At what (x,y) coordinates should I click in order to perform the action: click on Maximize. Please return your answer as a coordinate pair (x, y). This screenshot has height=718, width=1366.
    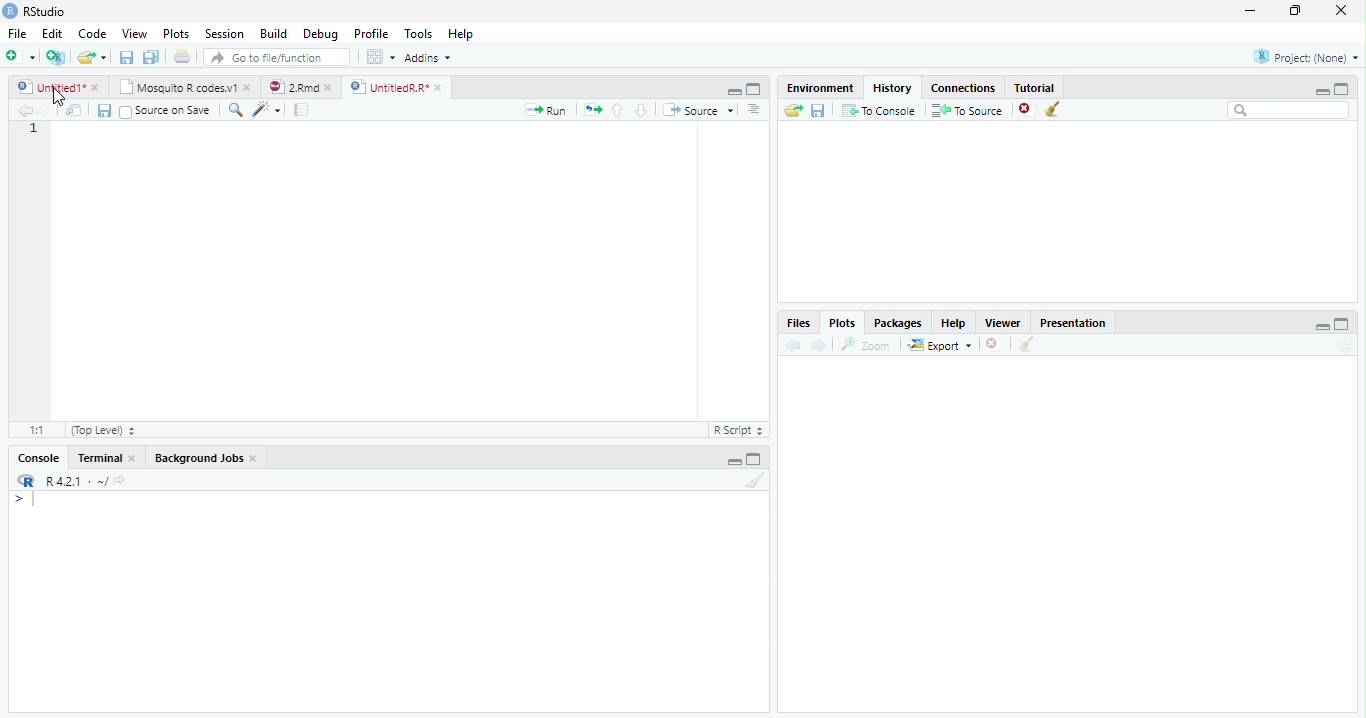
    Looking at the image, I should click on (755, 461).